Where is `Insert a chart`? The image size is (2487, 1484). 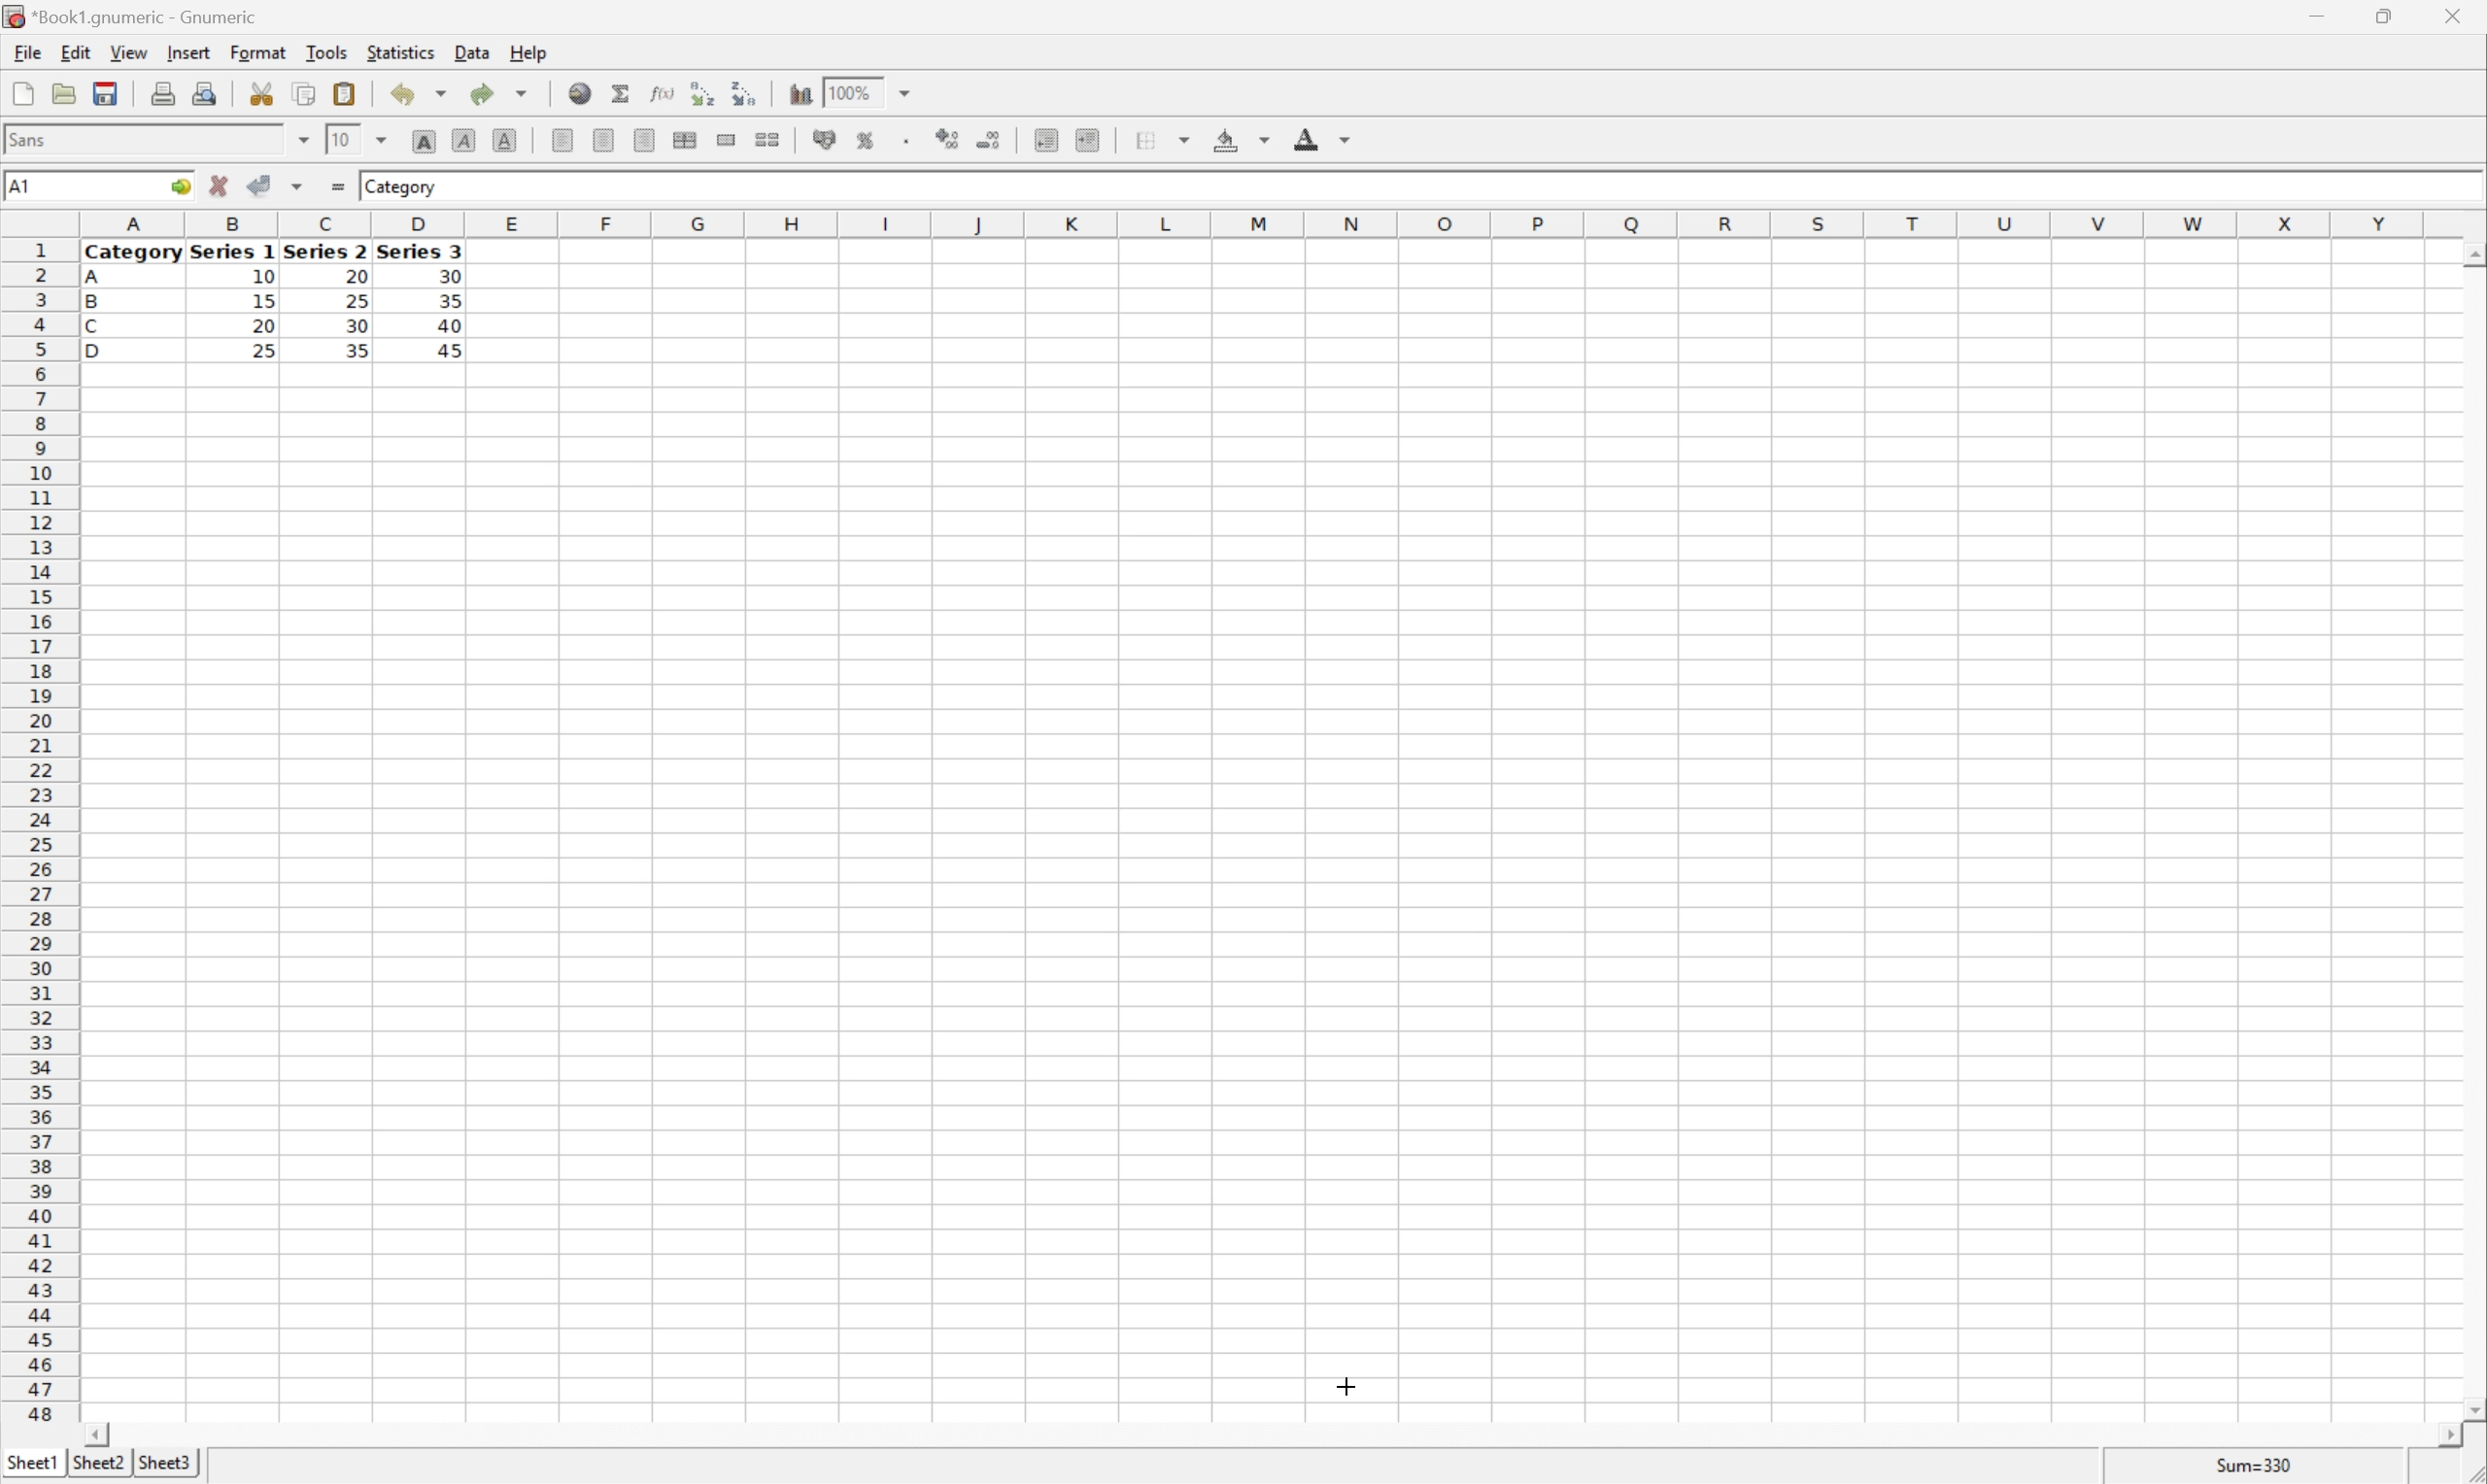 Insert a chart is located at coordinates (798, 95).